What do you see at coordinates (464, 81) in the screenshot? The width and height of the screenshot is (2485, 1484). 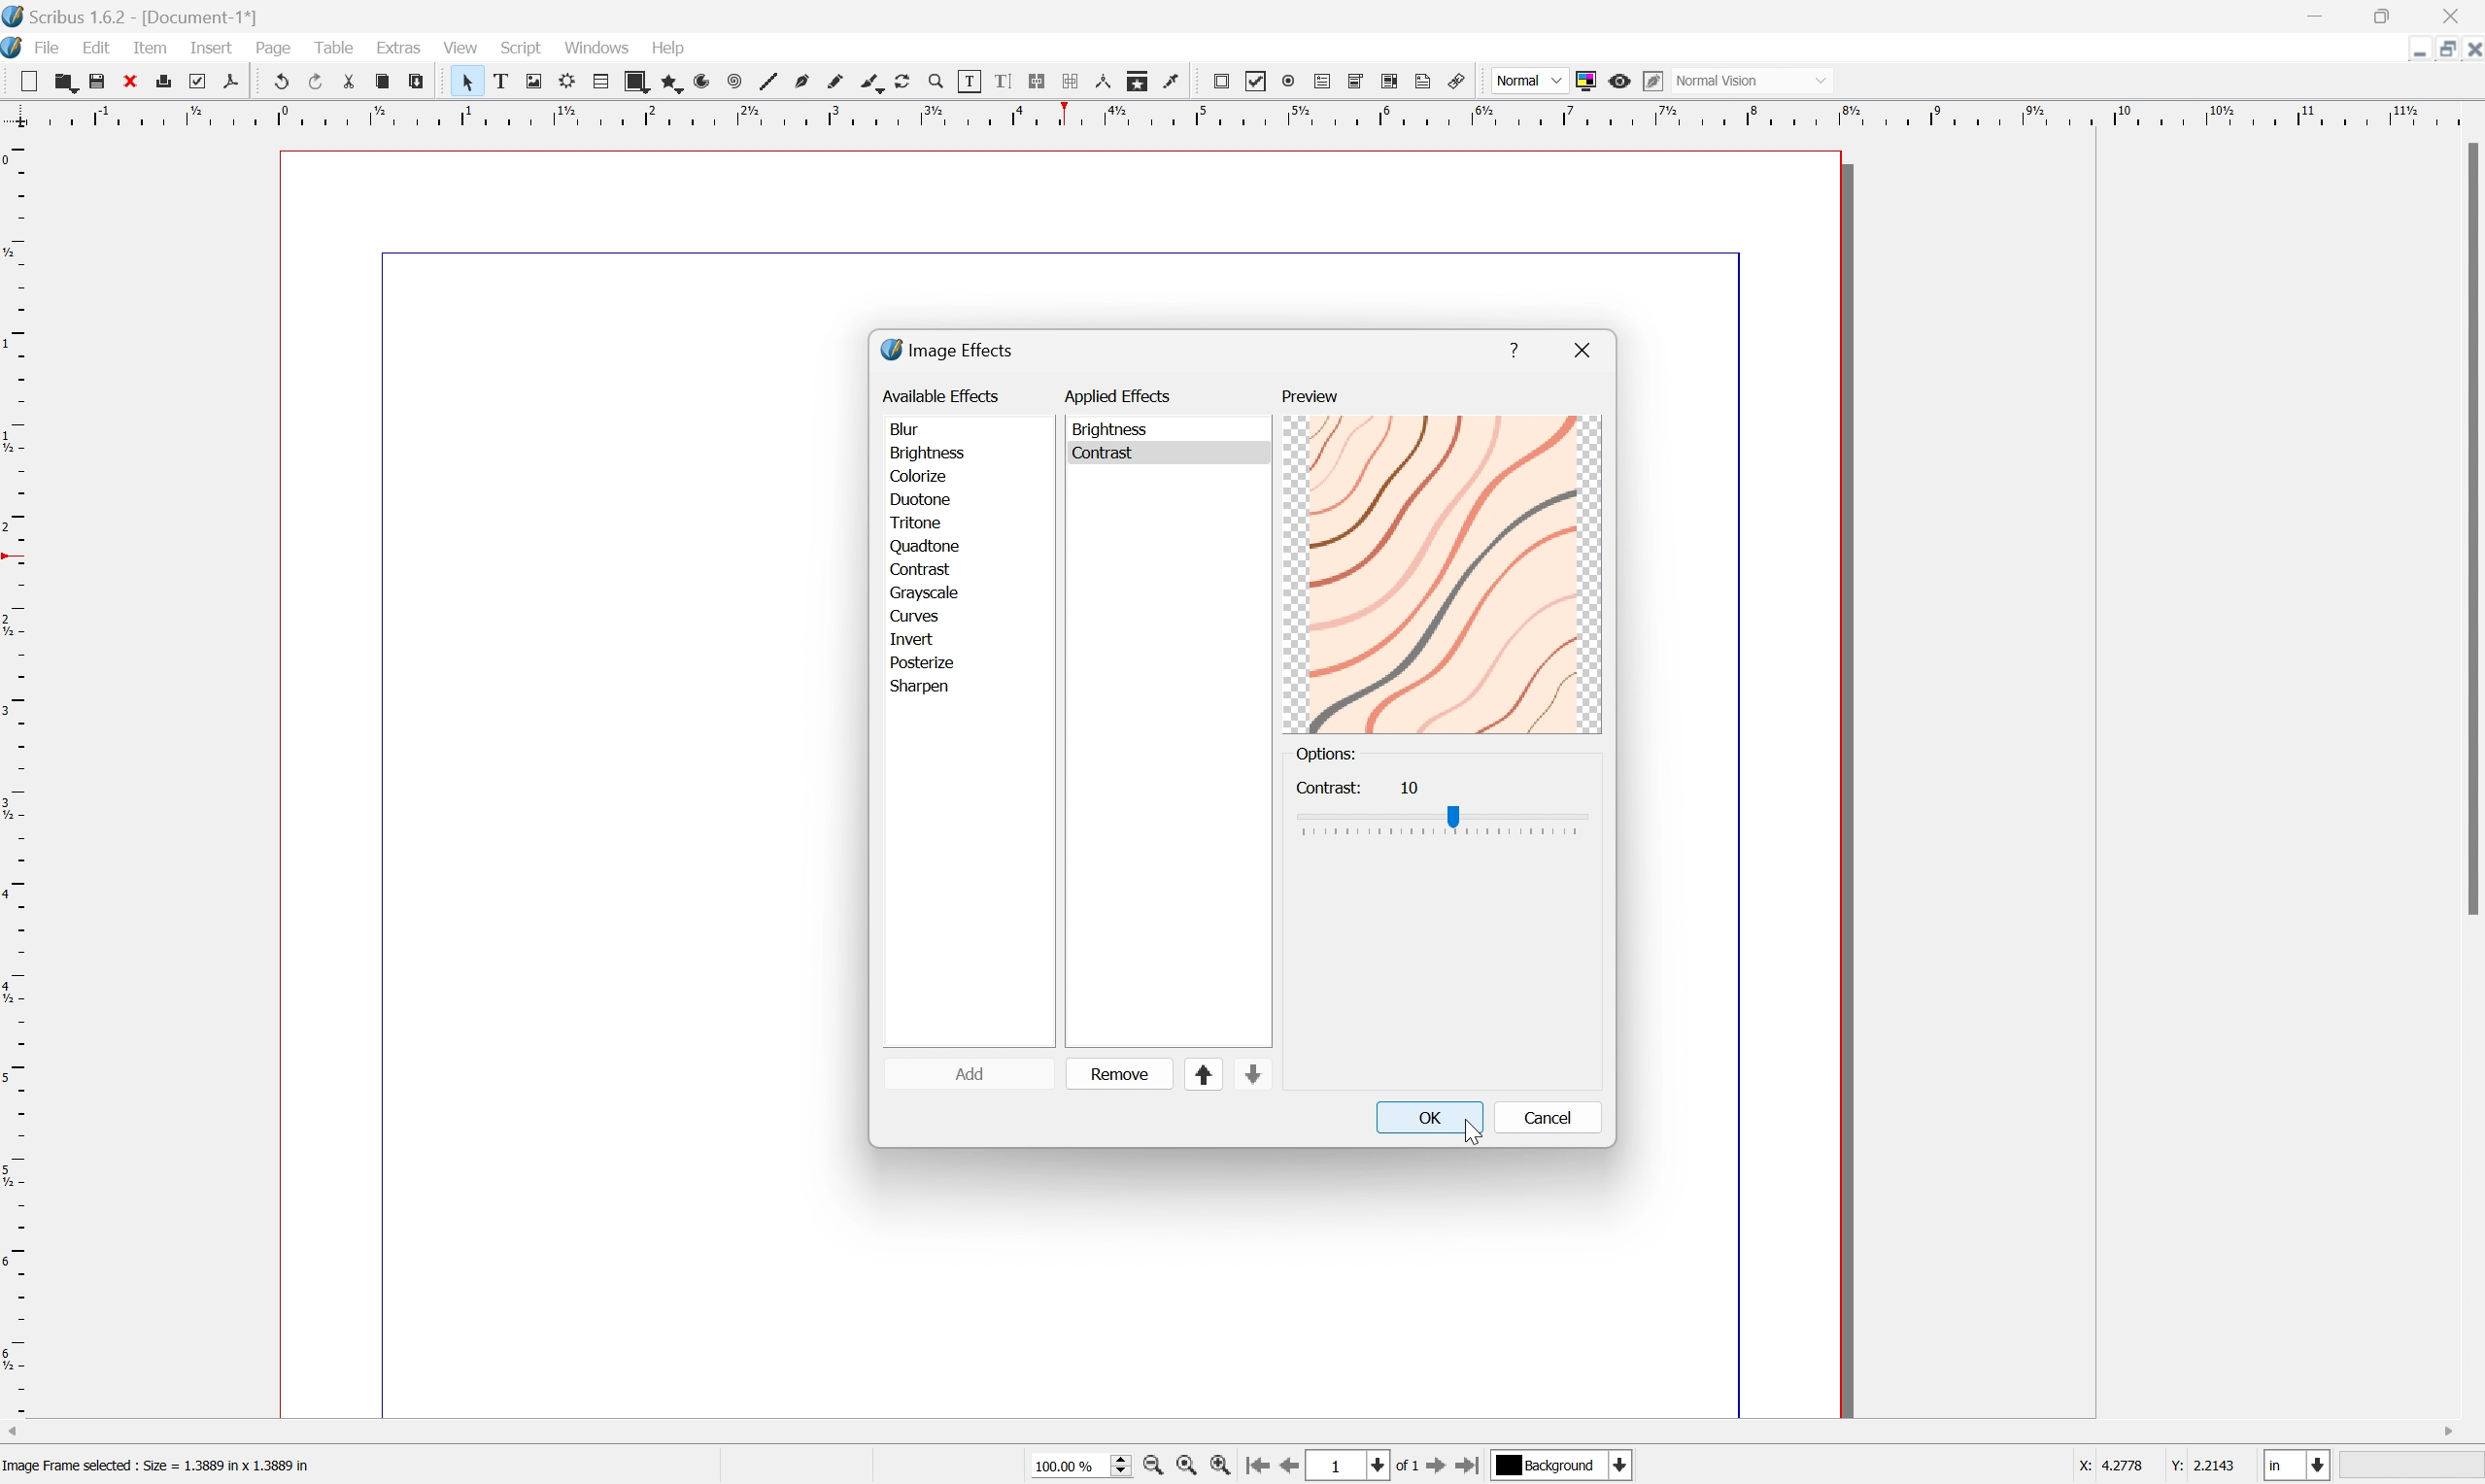 I see `Select item` at bounding box center [464, 81].